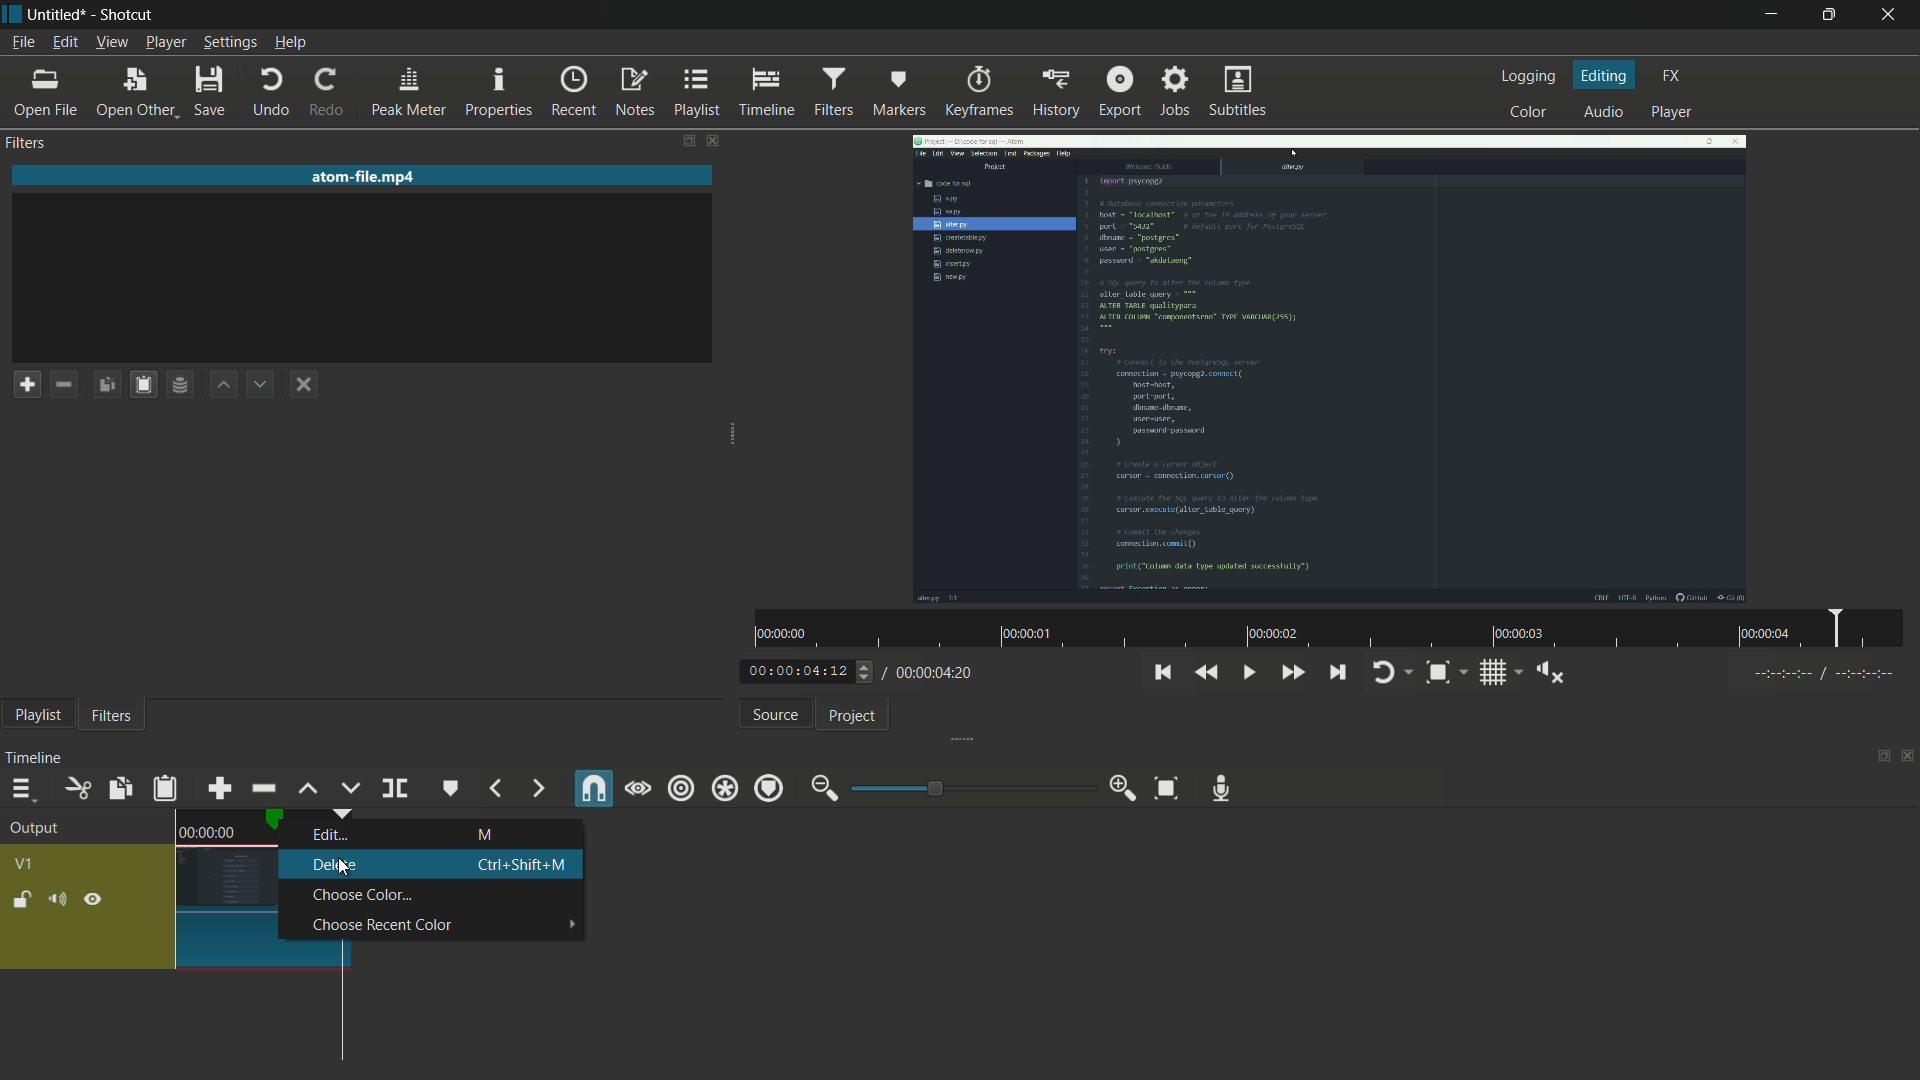  Describe the element at coordinates (693, 90) in the screenshot. I see `playlist` at that location.